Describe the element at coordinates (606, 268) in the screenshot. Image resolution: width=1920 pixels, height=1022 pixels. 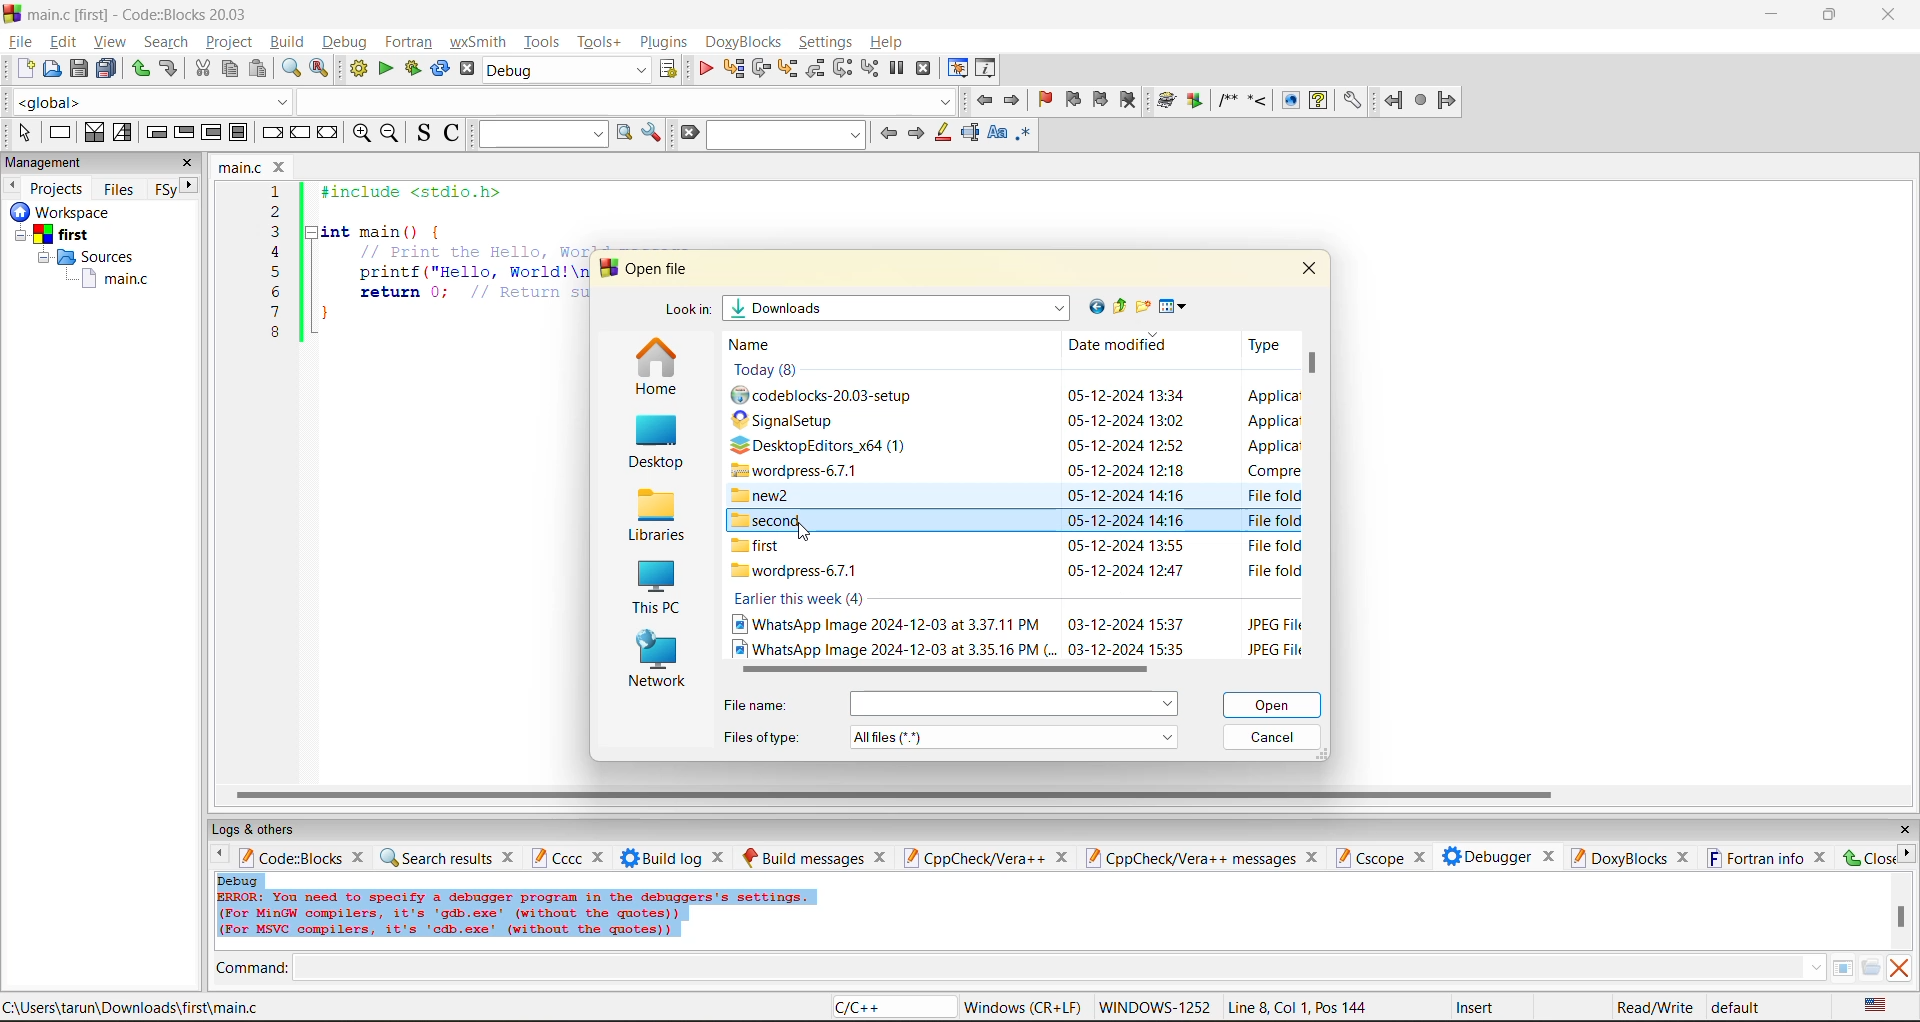
I see `logo` at that location.